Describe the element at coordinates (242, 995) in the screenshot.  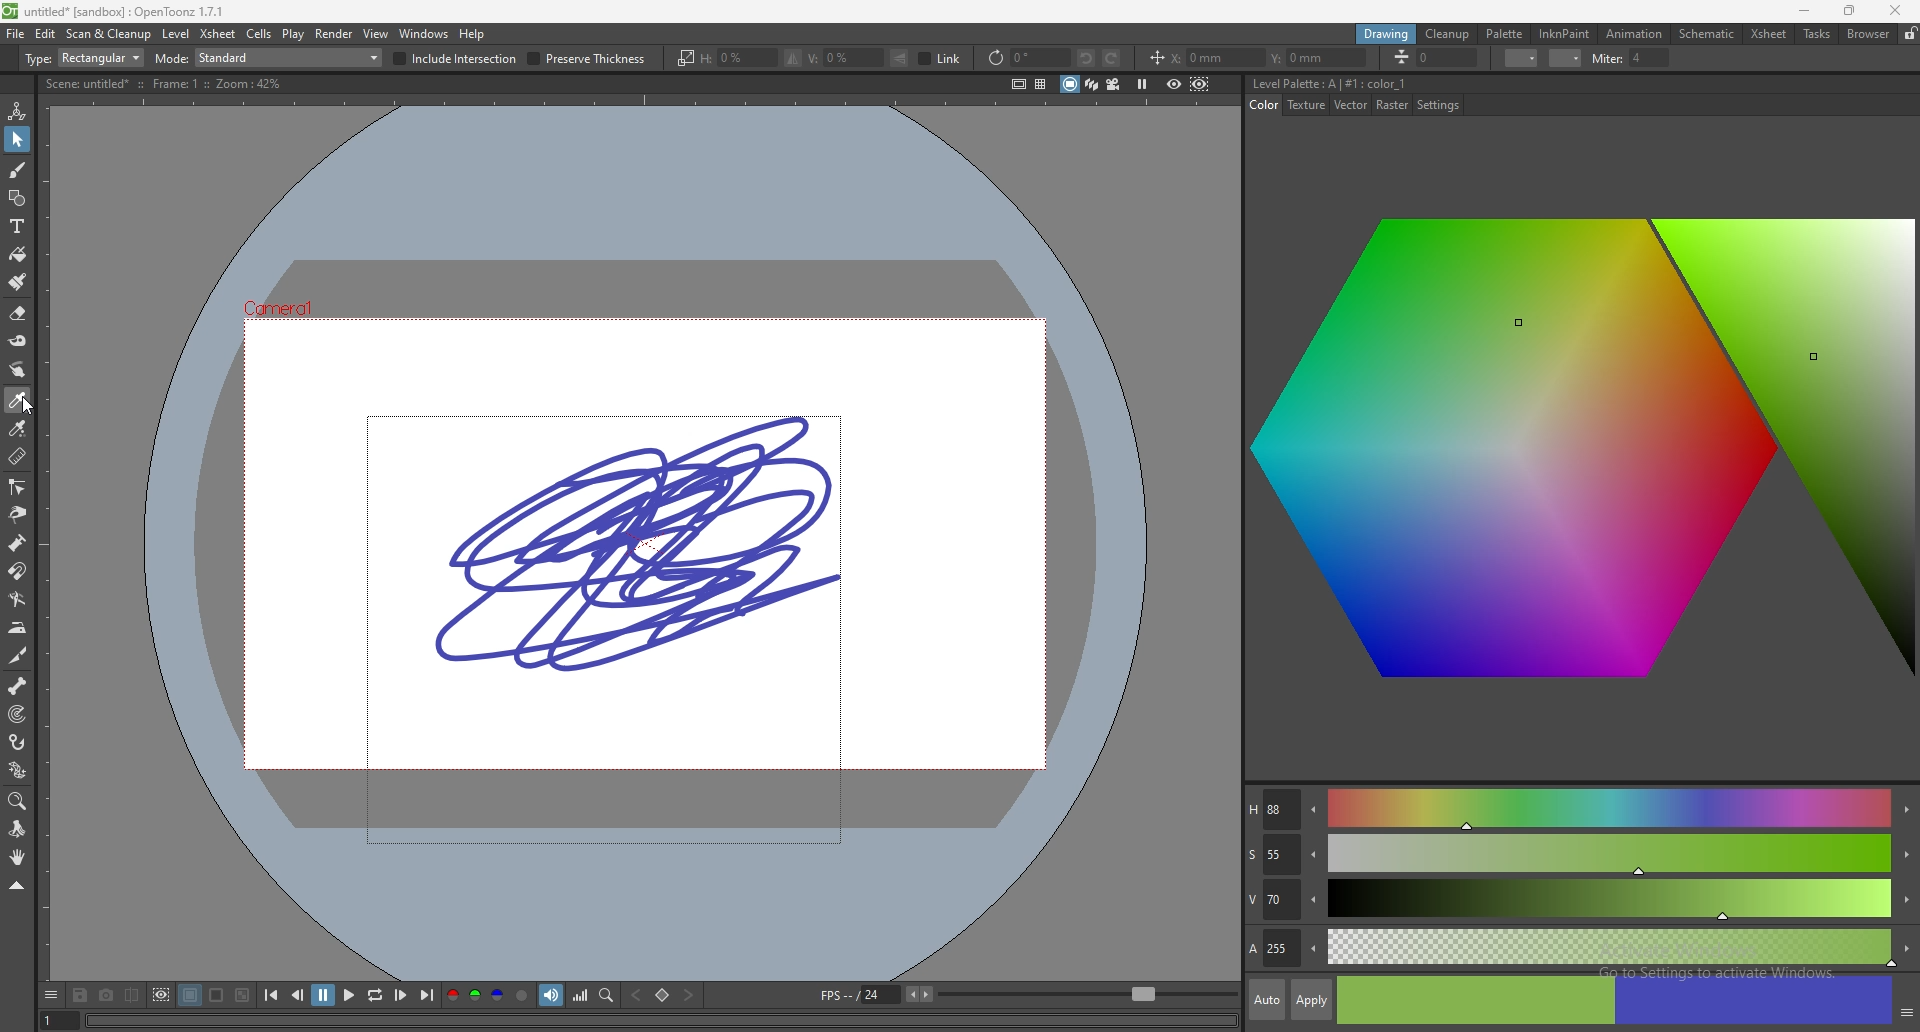
I see `checkered background` at that location.